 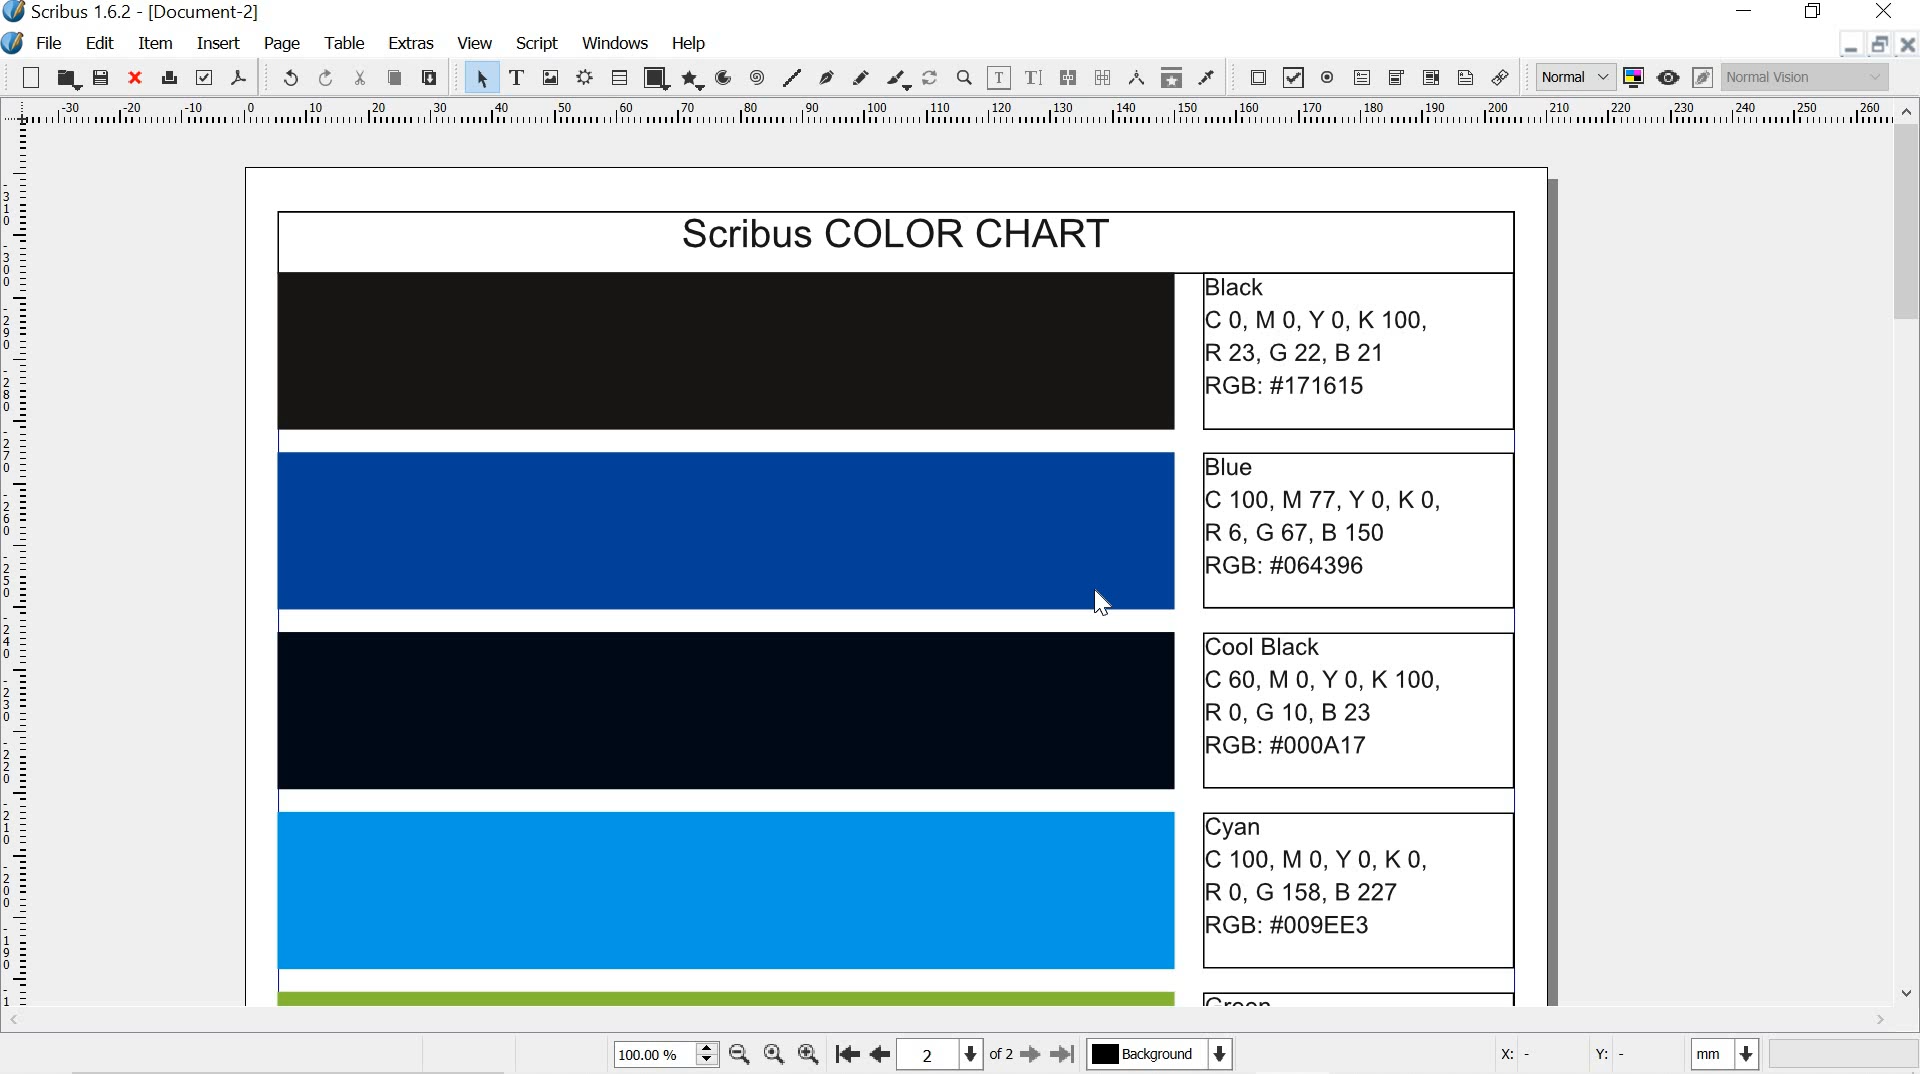 I want to click on table, so click(x=349, y=43).